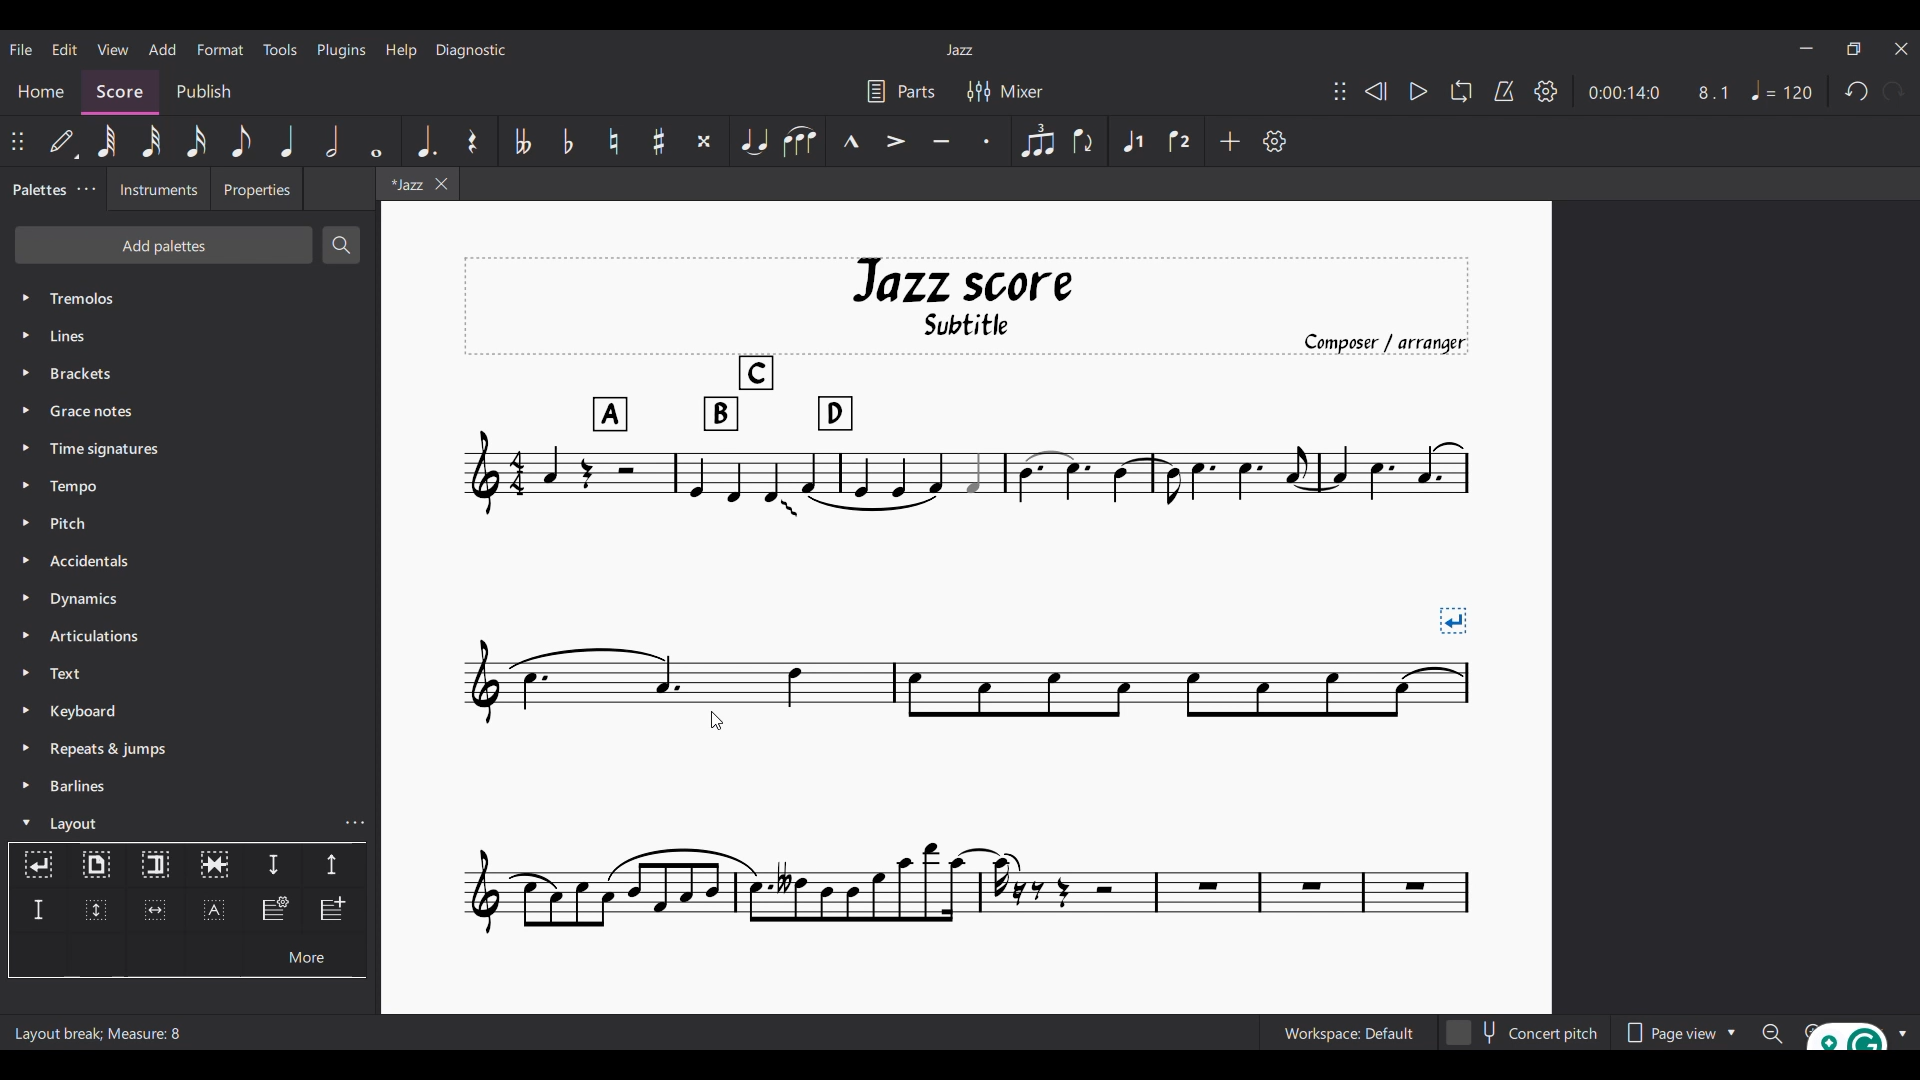 Image resolution: width=1920 pixels, height=1080 pixels. Describe the element at coordinates (614, 141) in the screenshot. I see `Toggle natural` at that location.